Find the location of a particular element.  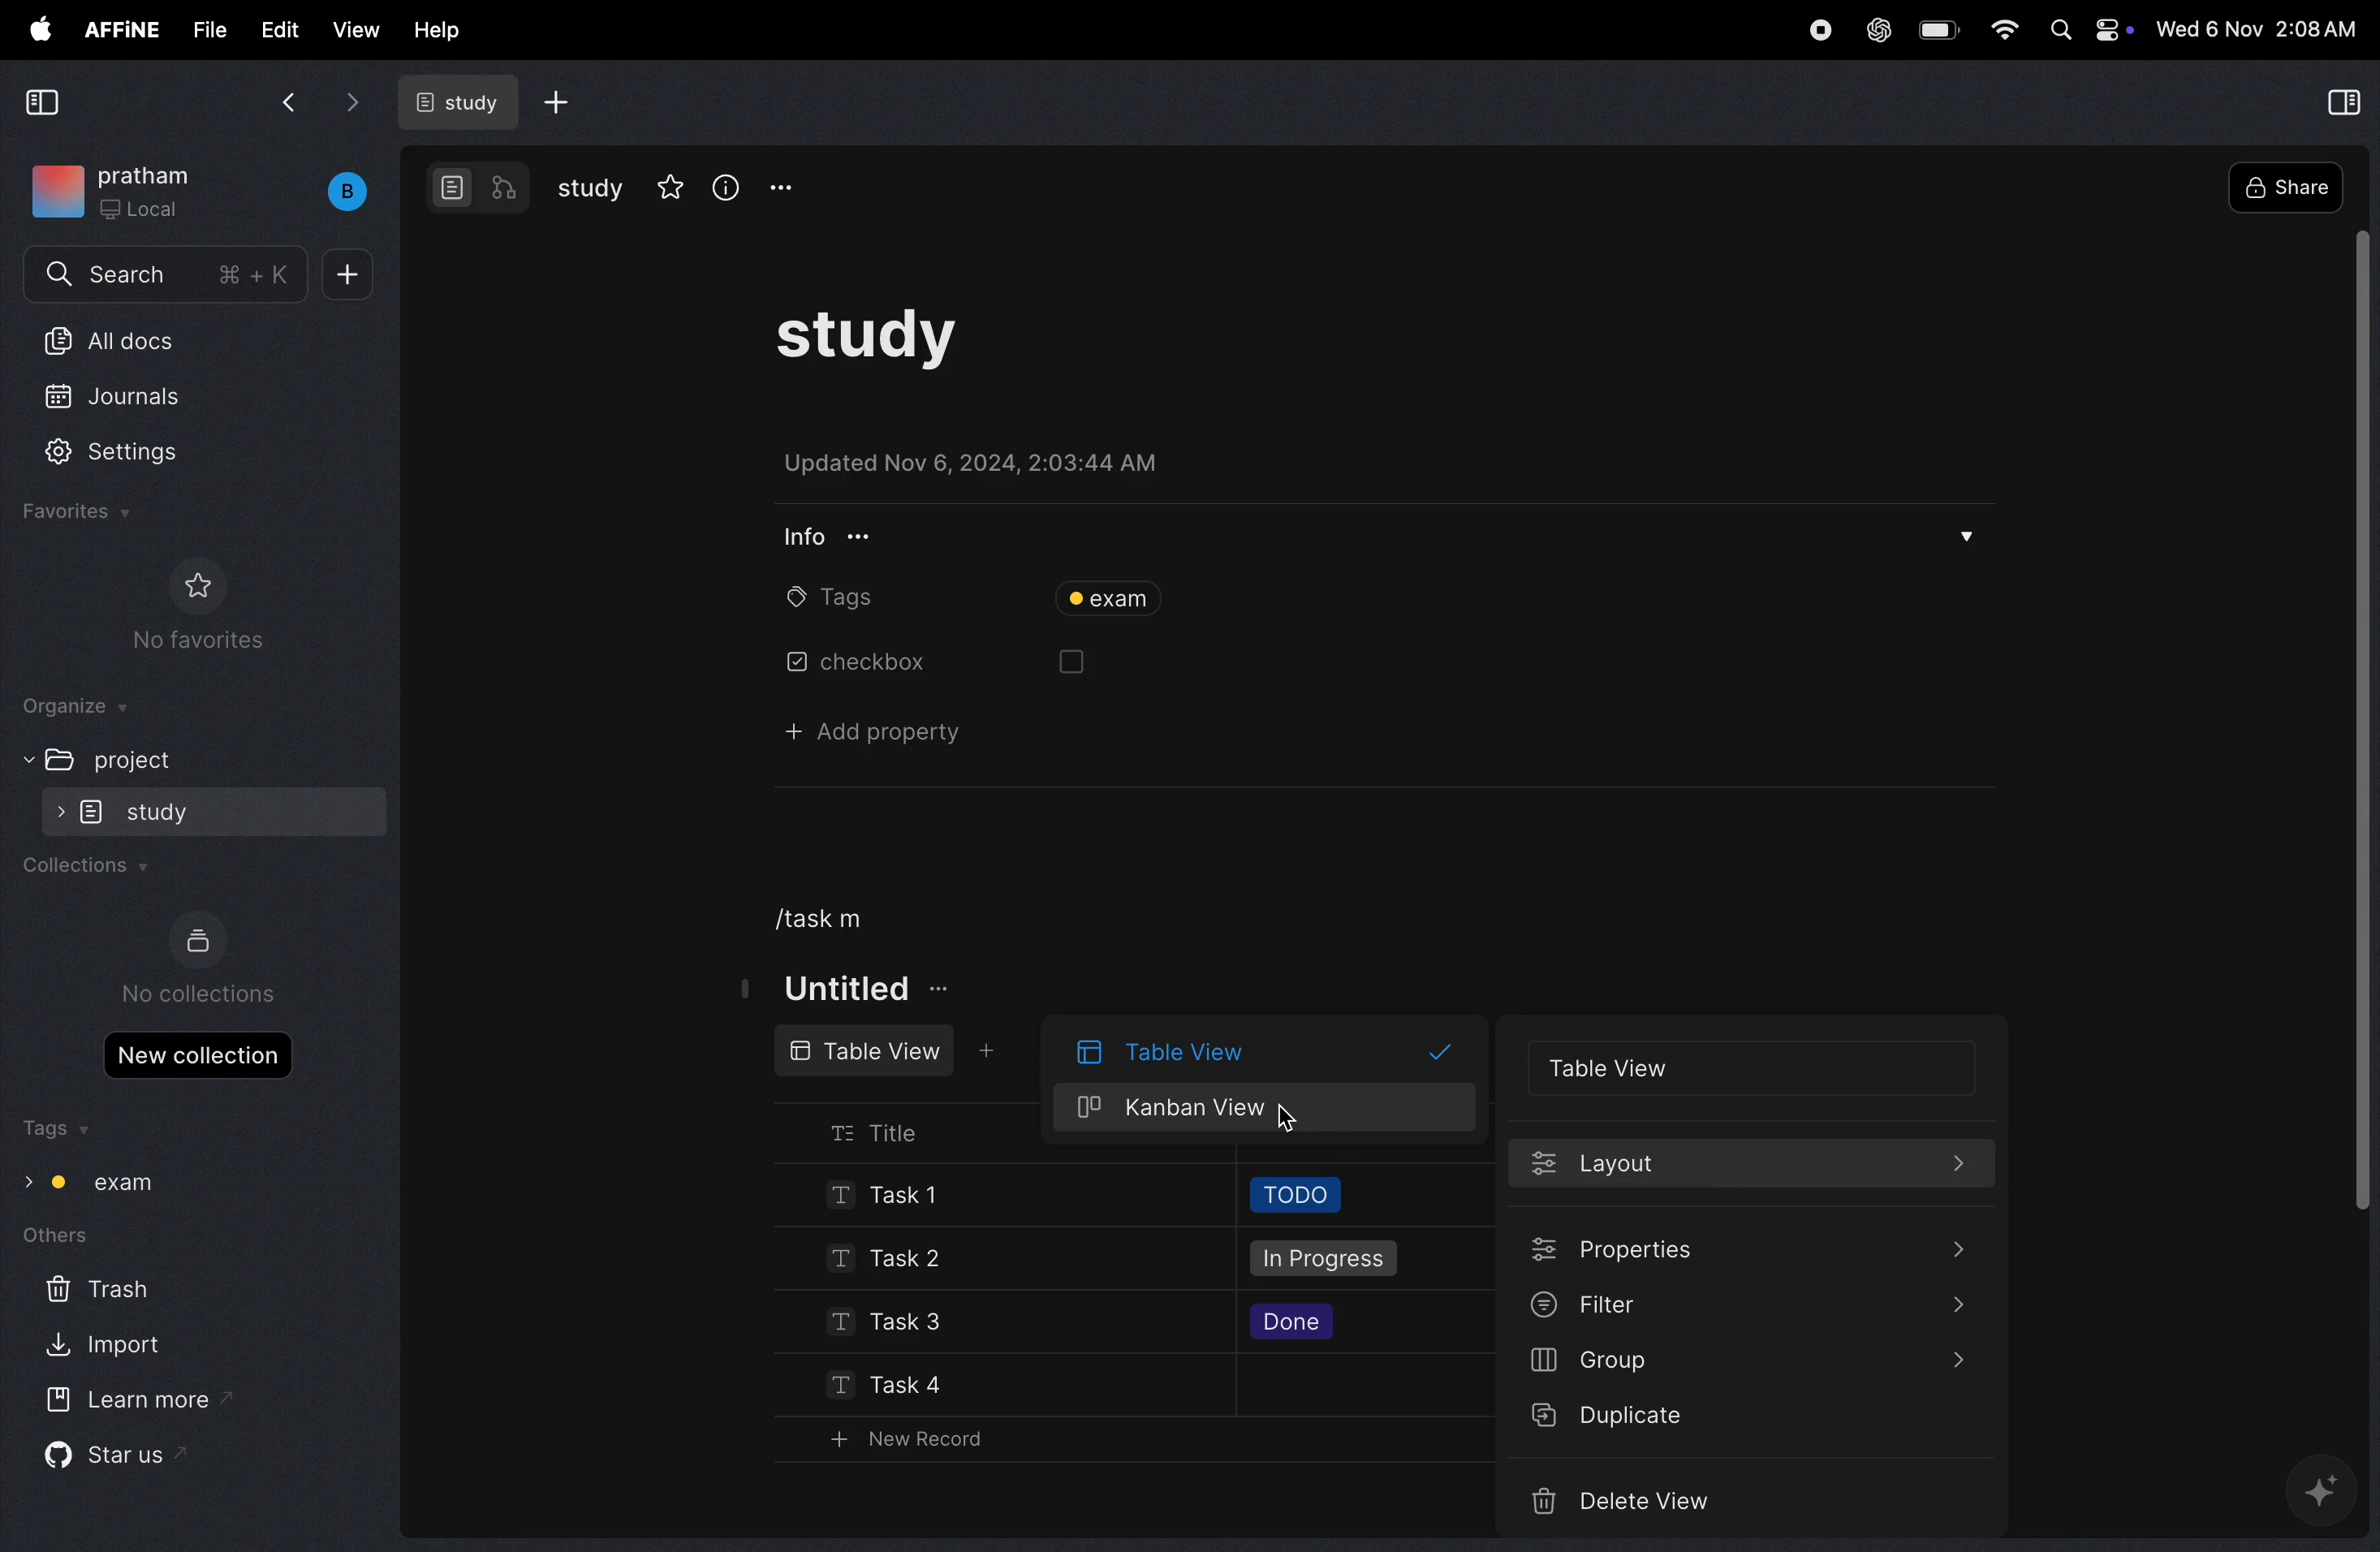

add property is located at coordinates (844, 733).